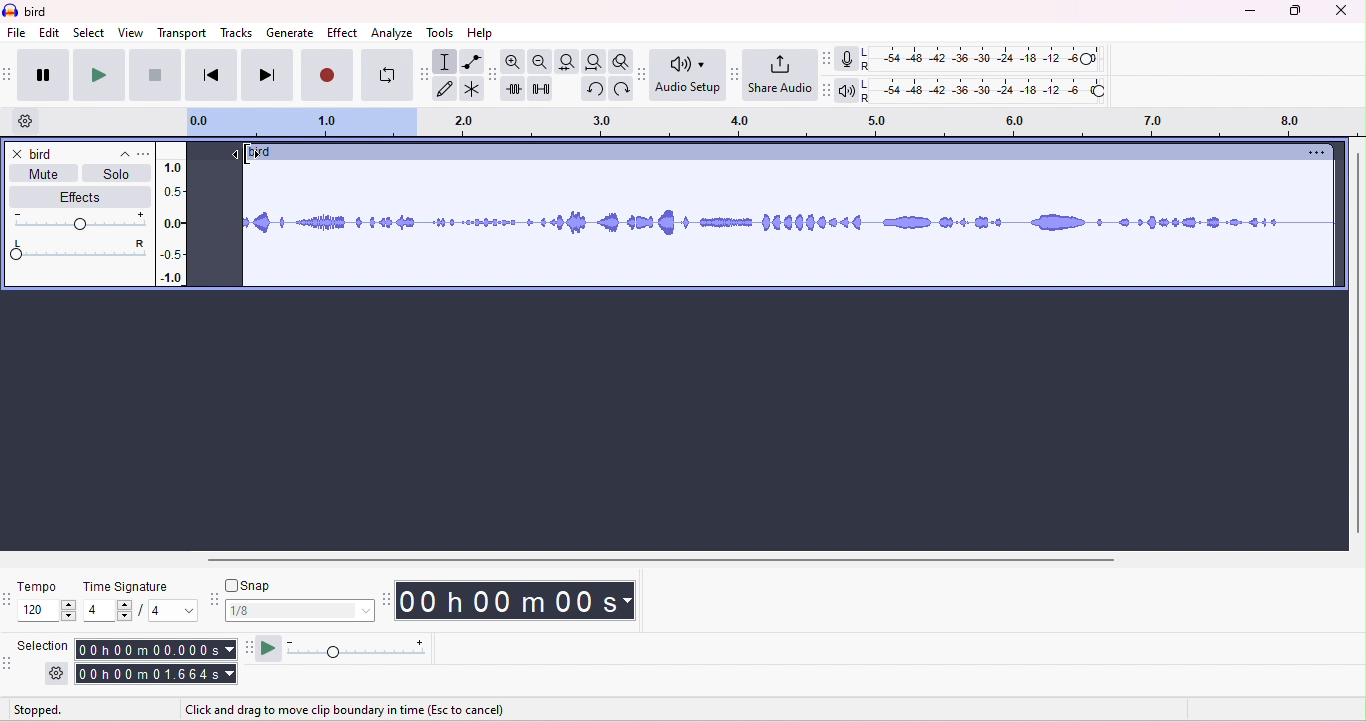  I want to click on tracks, so click(237, 34).